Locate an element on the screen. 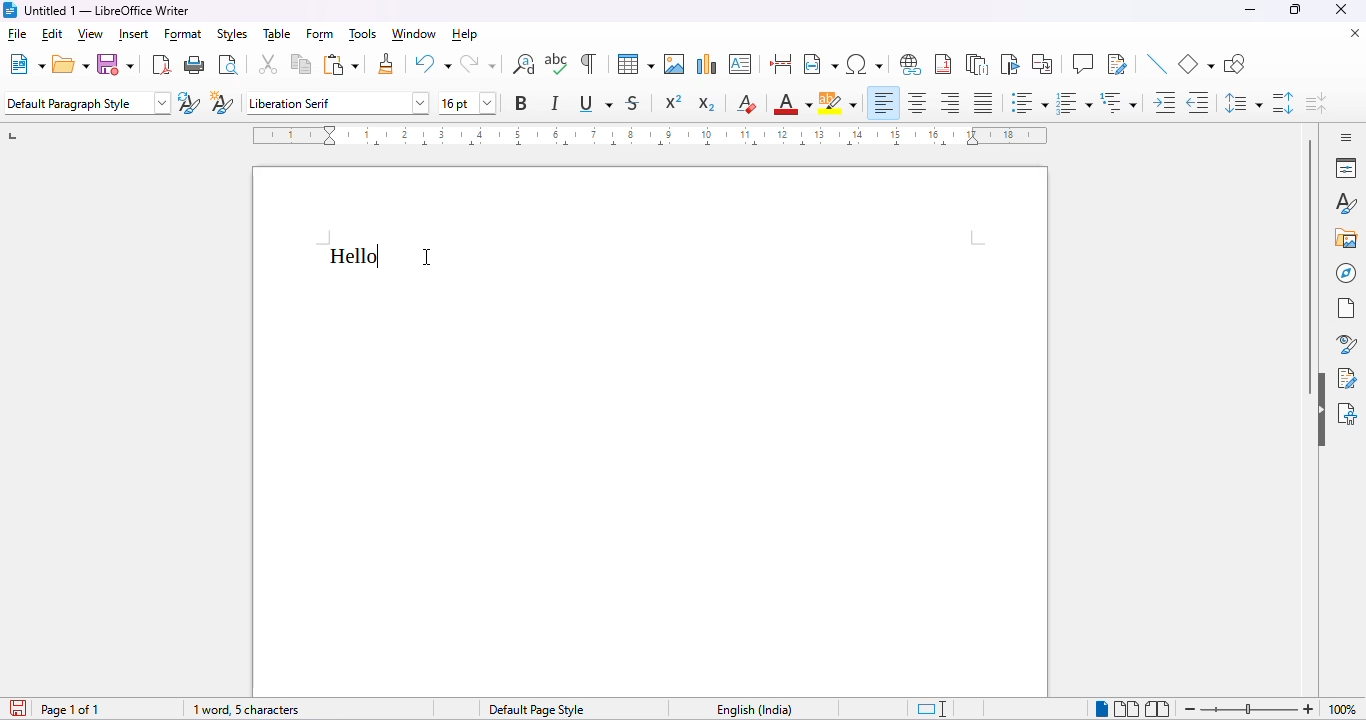 This screenshot has width=1366, height=720. decrease paragraph spacing is located at coordinates (1317, 103).